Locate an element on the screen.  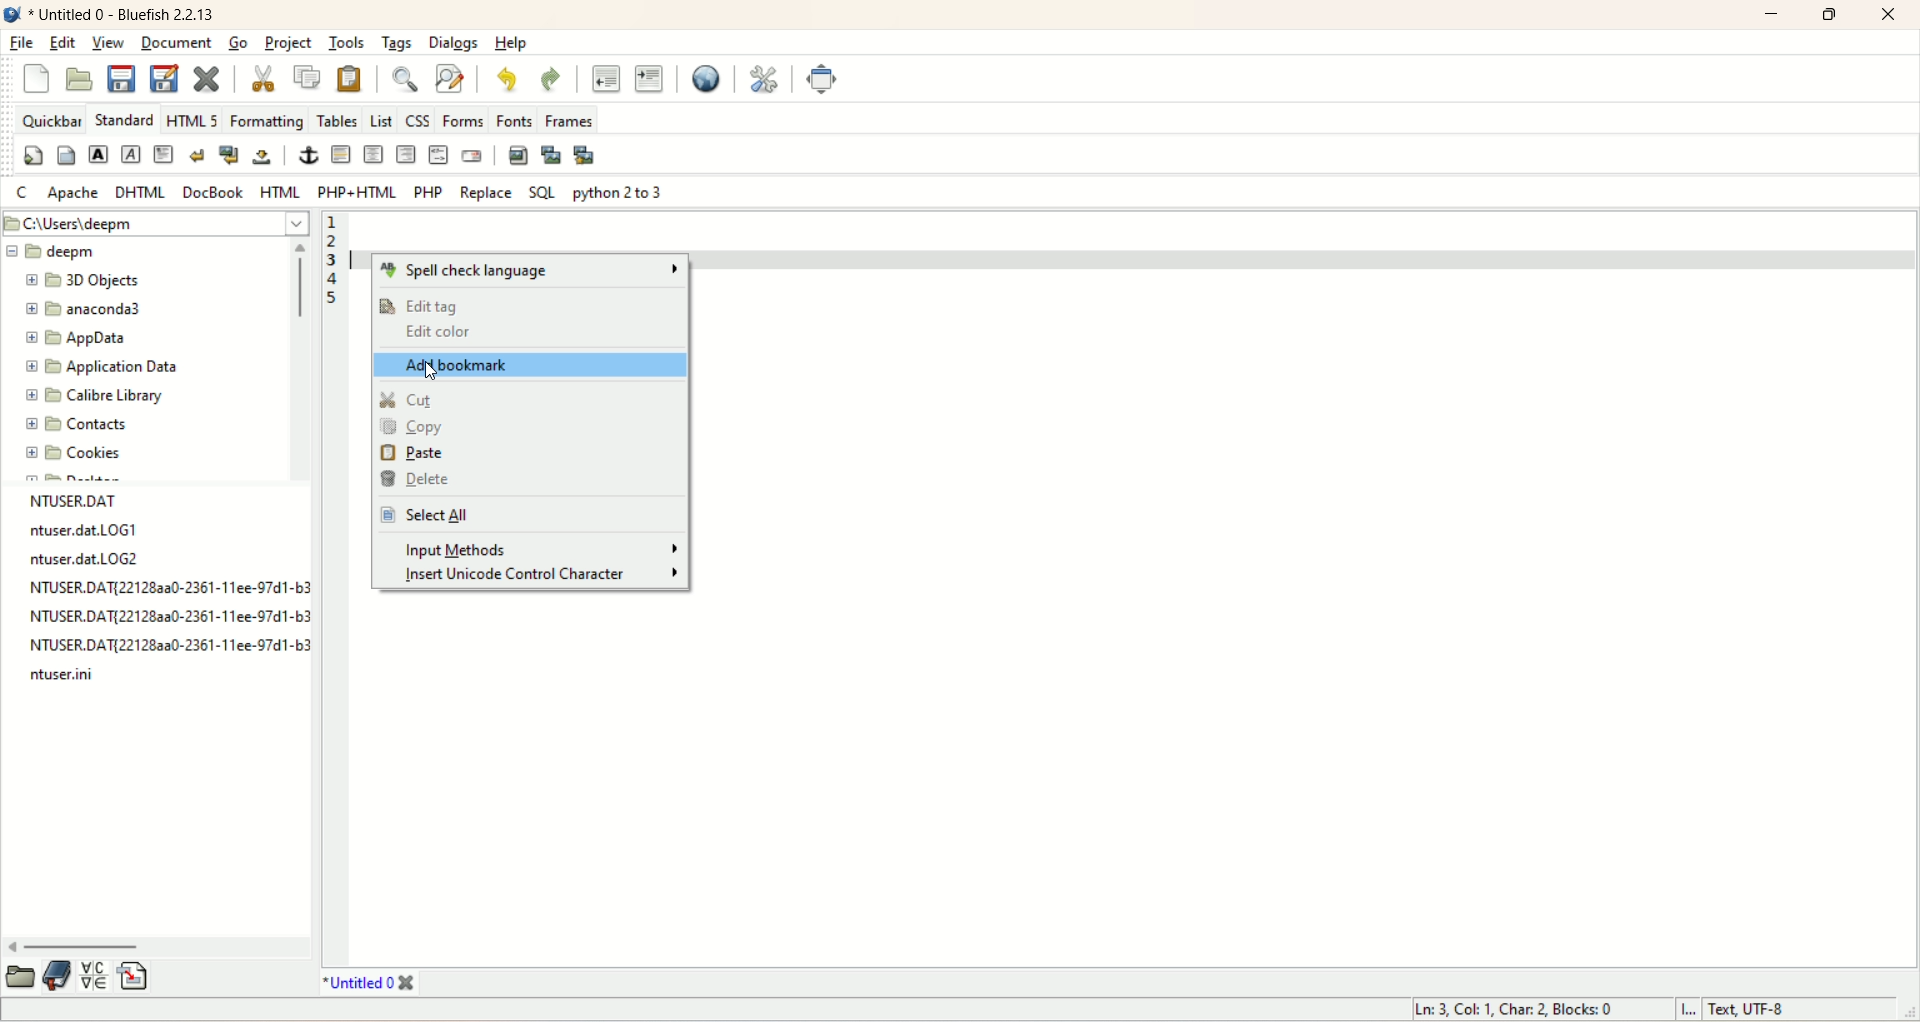
paste is located at coordinates (349, 76).